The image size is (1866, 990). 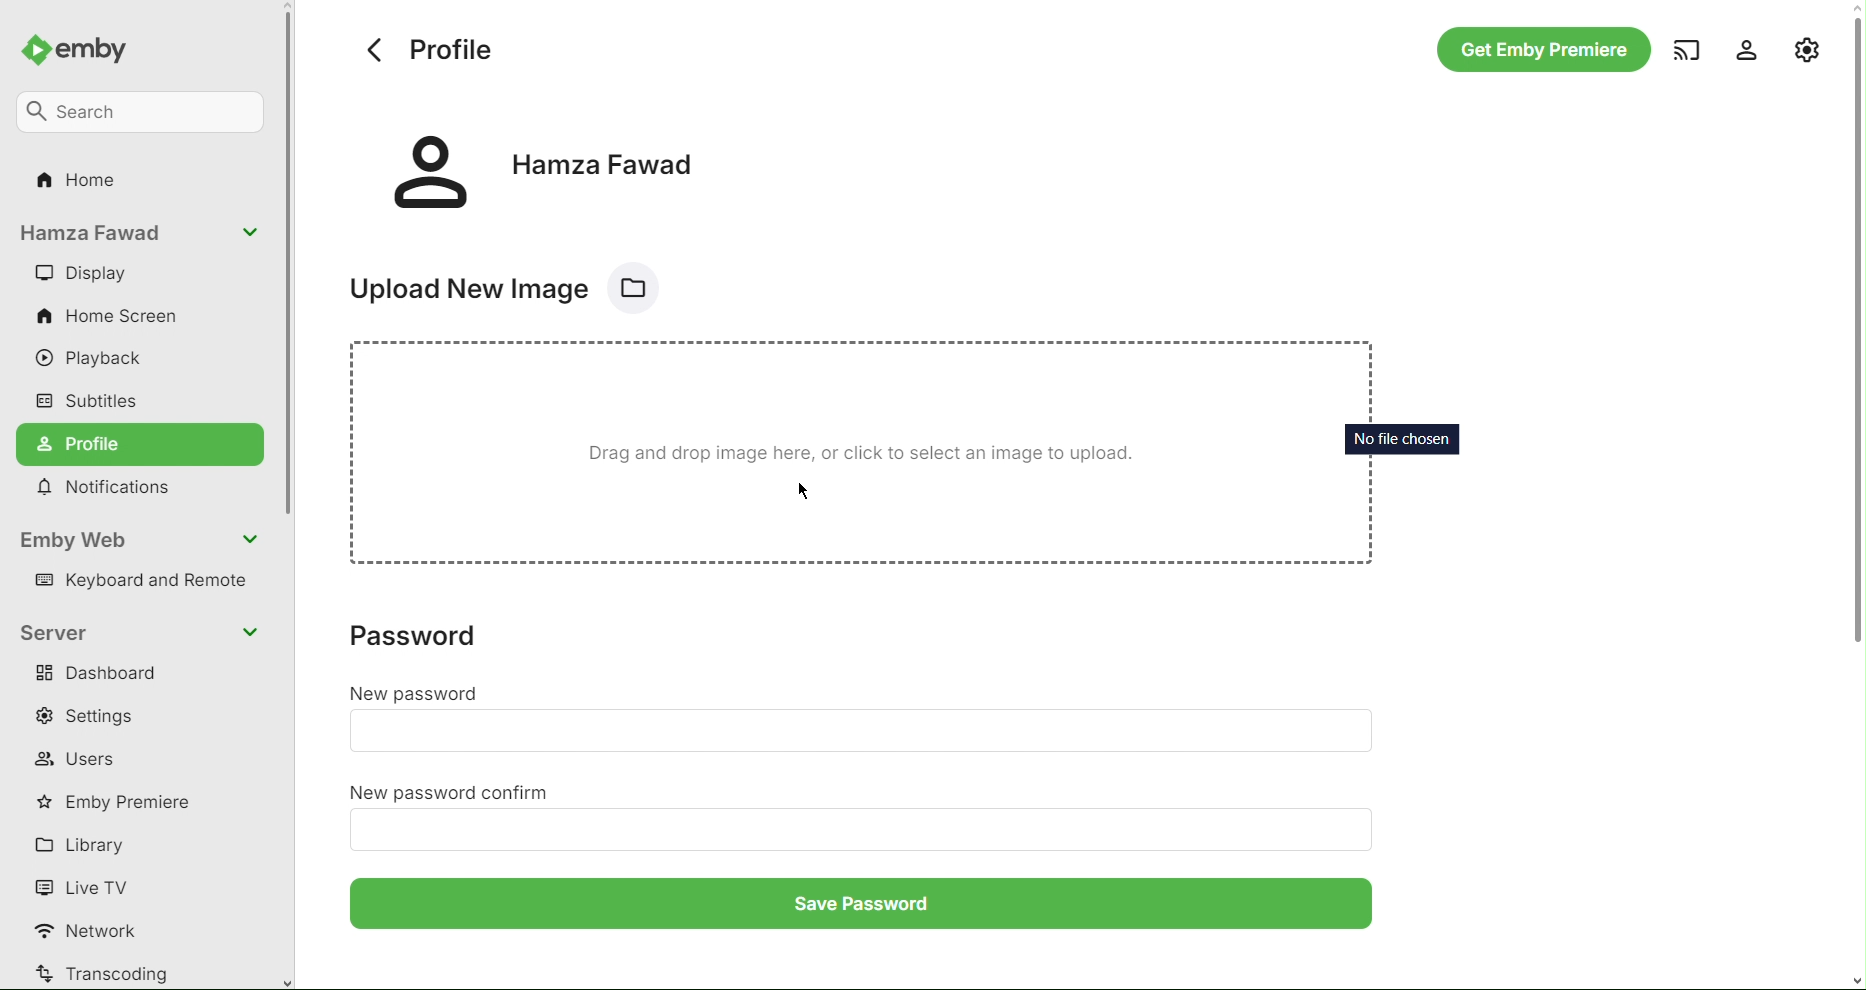 What do you see at coordinates (144, 109) in the screenshot?
I see `Search` at bounding box center [144, 109].